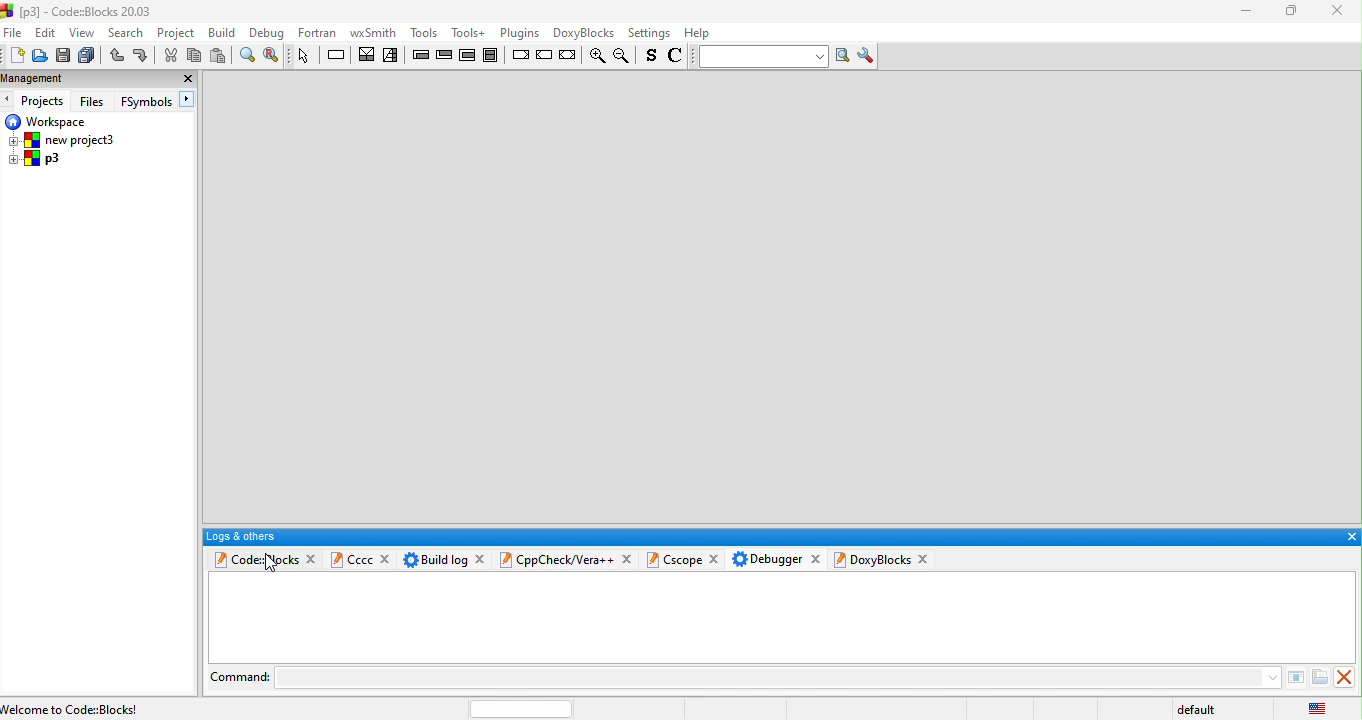 The image size is (1362, 720). I want to click on plugins, so click(517, 33).